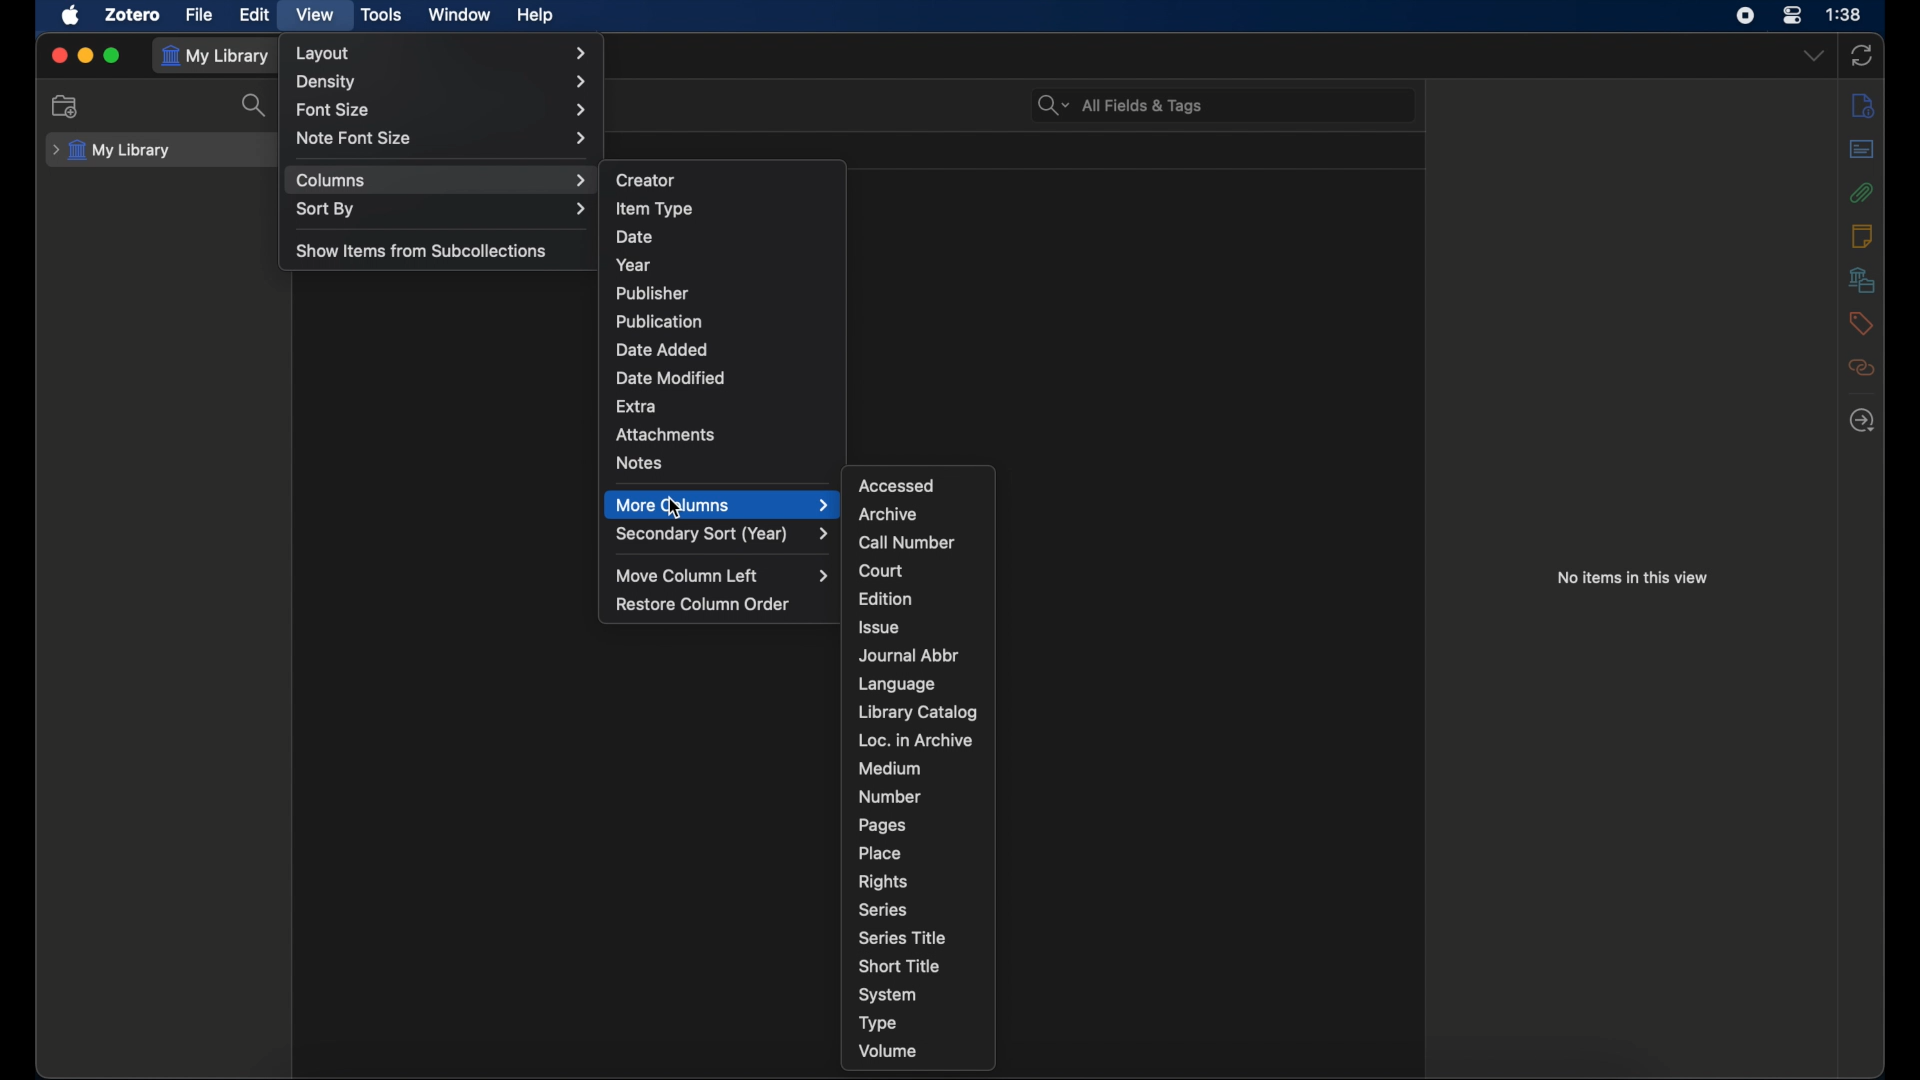 The height and width of the screenshot is (1080, 1920). I want to click on view, so click(314, 16).